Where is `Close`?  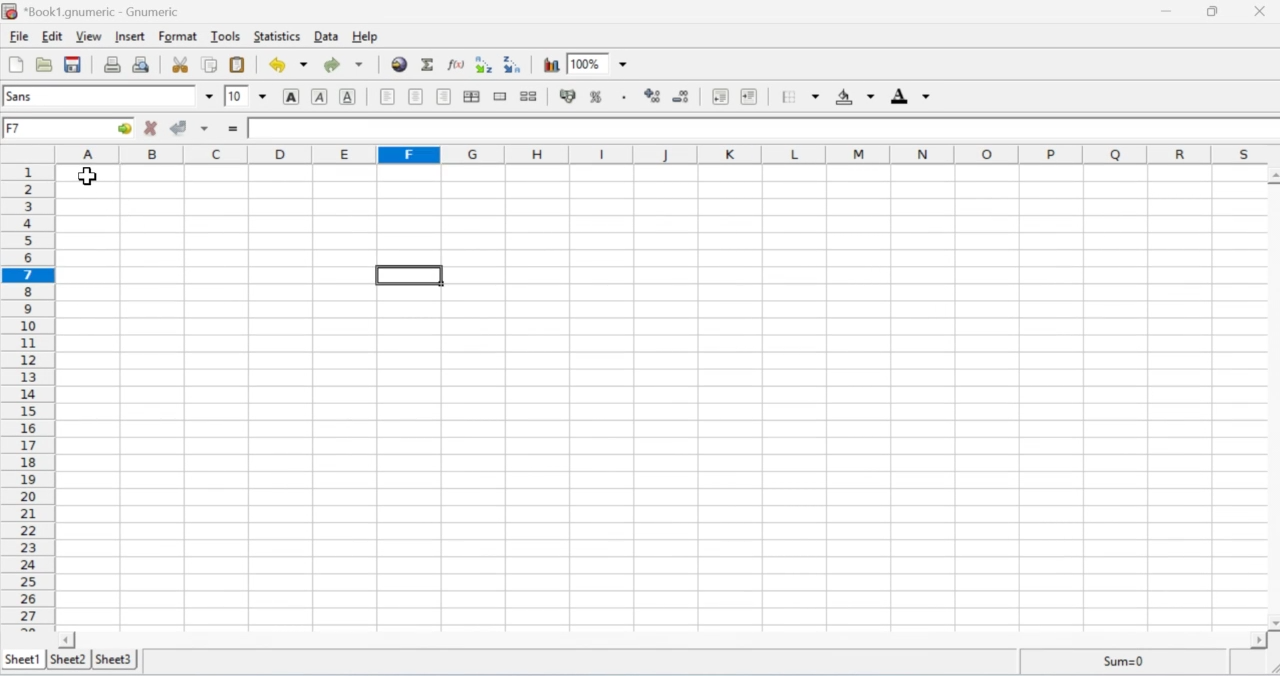
Close is located at coordinates (1258, 11).